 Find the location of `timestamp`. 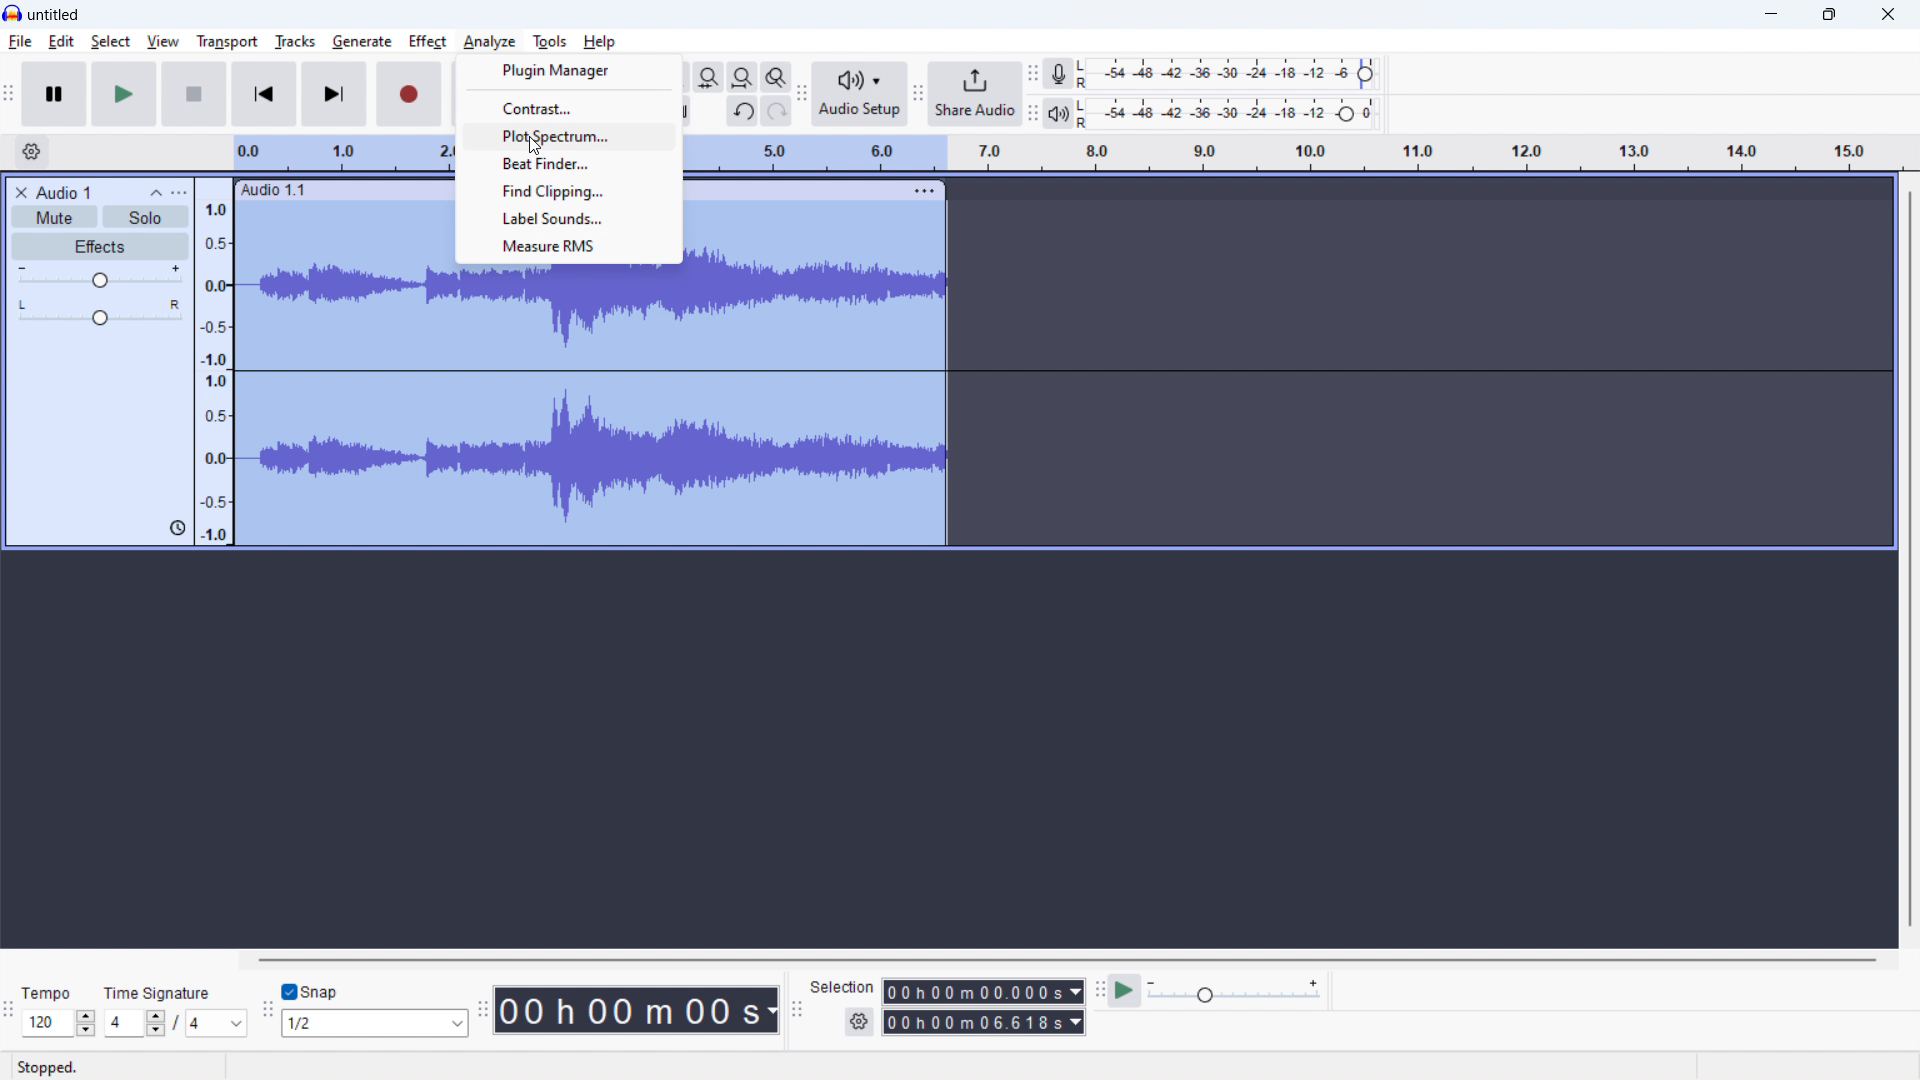

timestamp is located at coordinates (638, 1011).